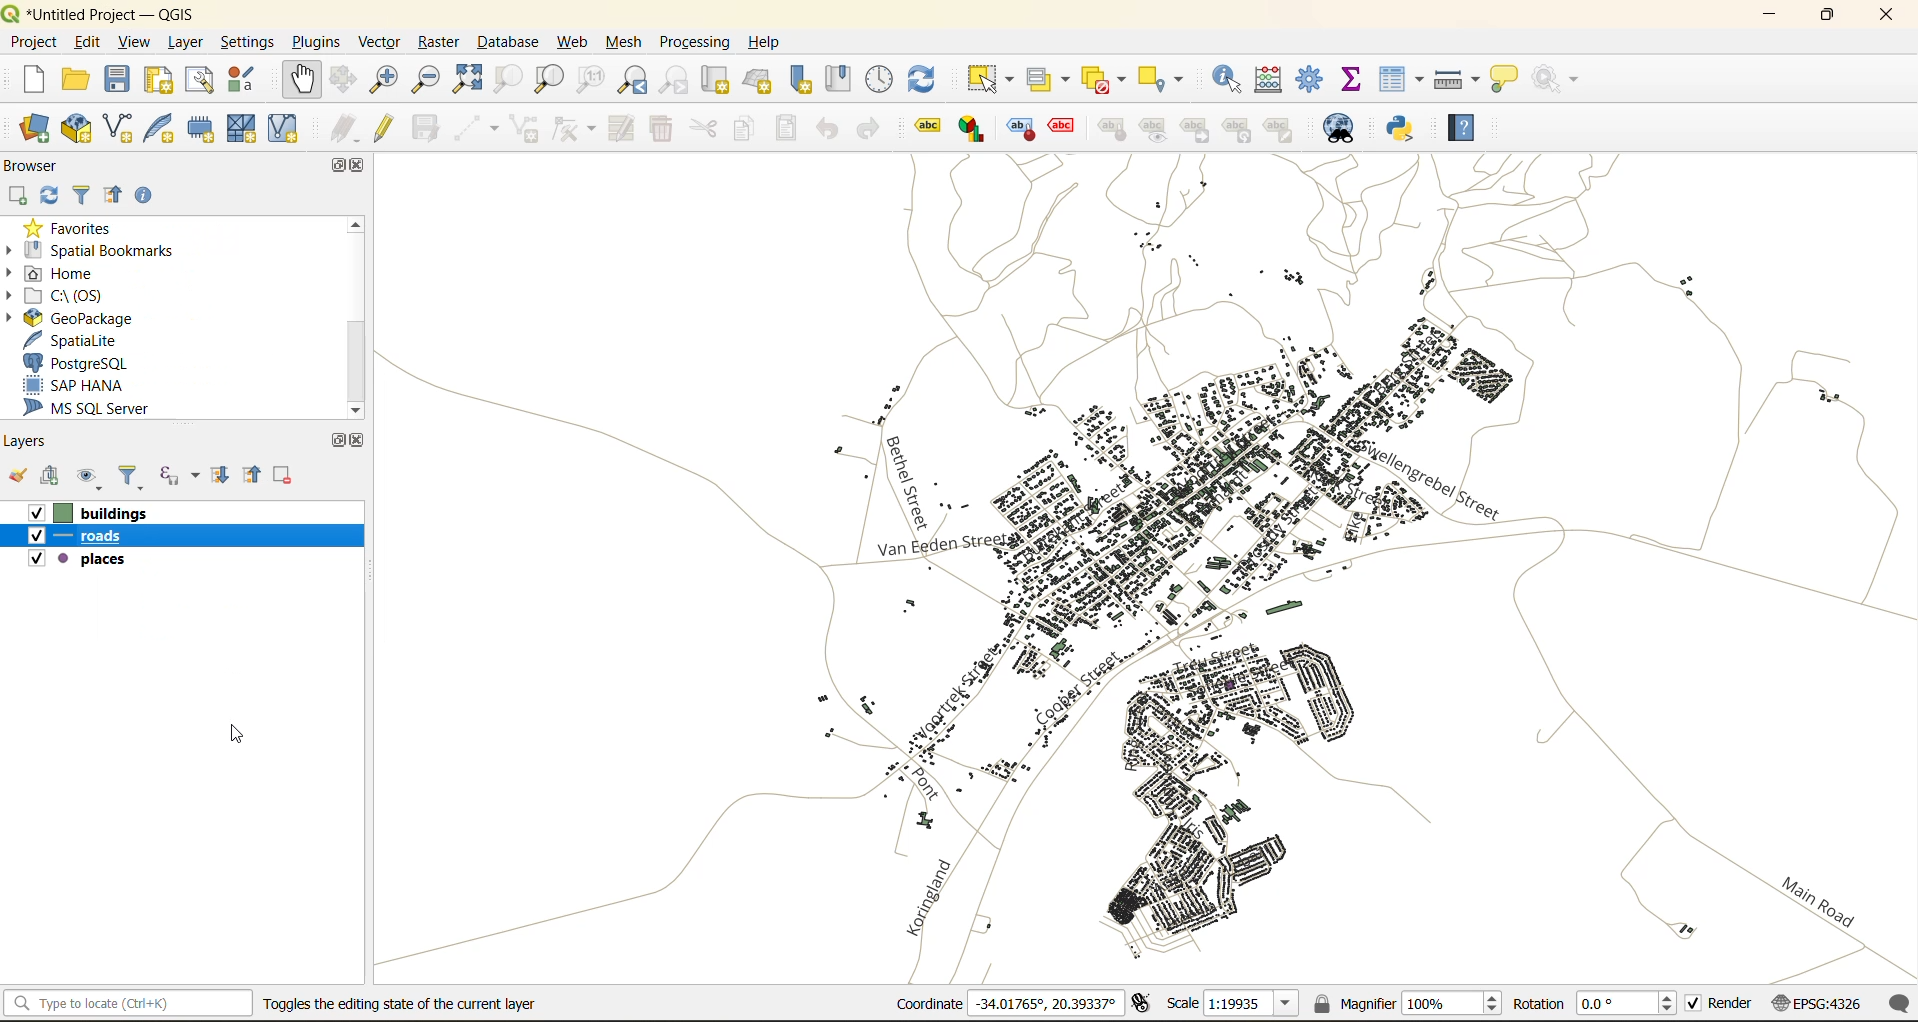 This screenshot has height=1022, width=1918. I want to click on new virtual layer, so click(279, 129).